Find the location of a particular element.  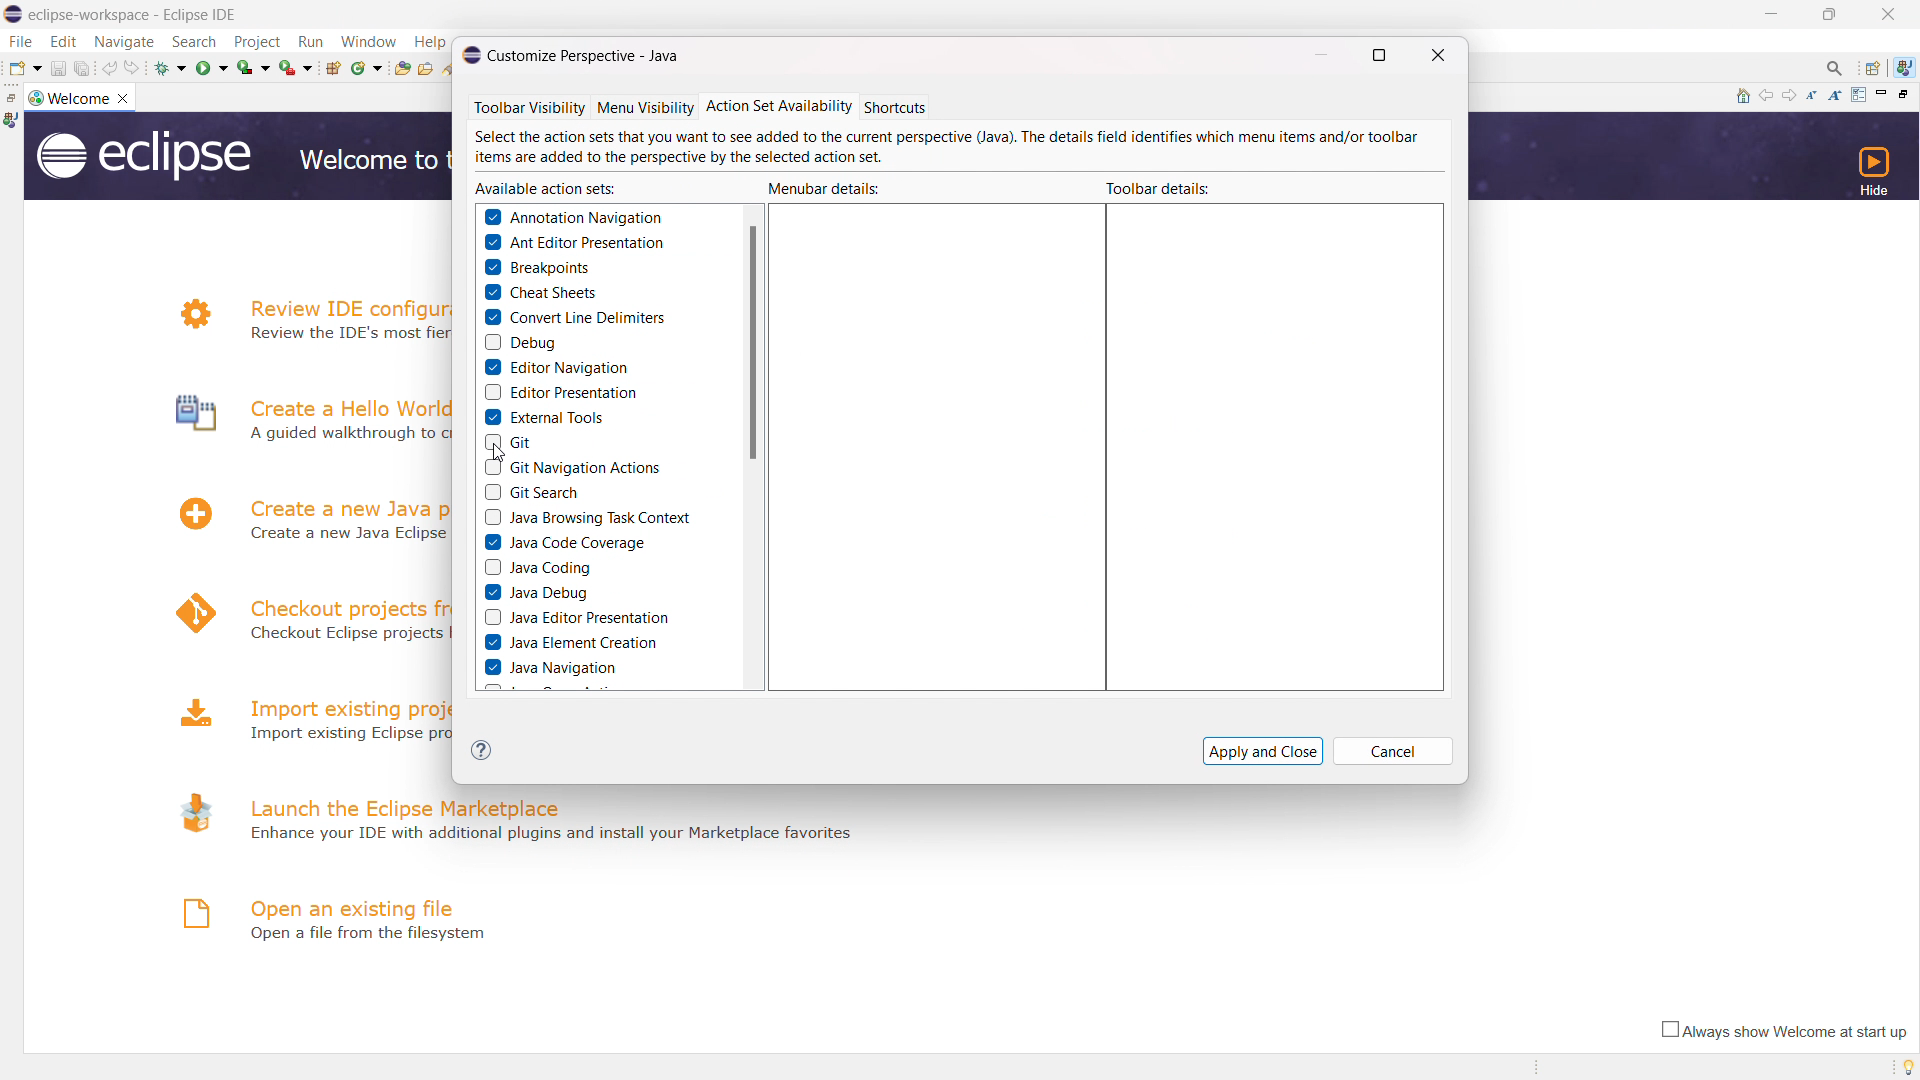

java is located at coordinates (1907, 67).